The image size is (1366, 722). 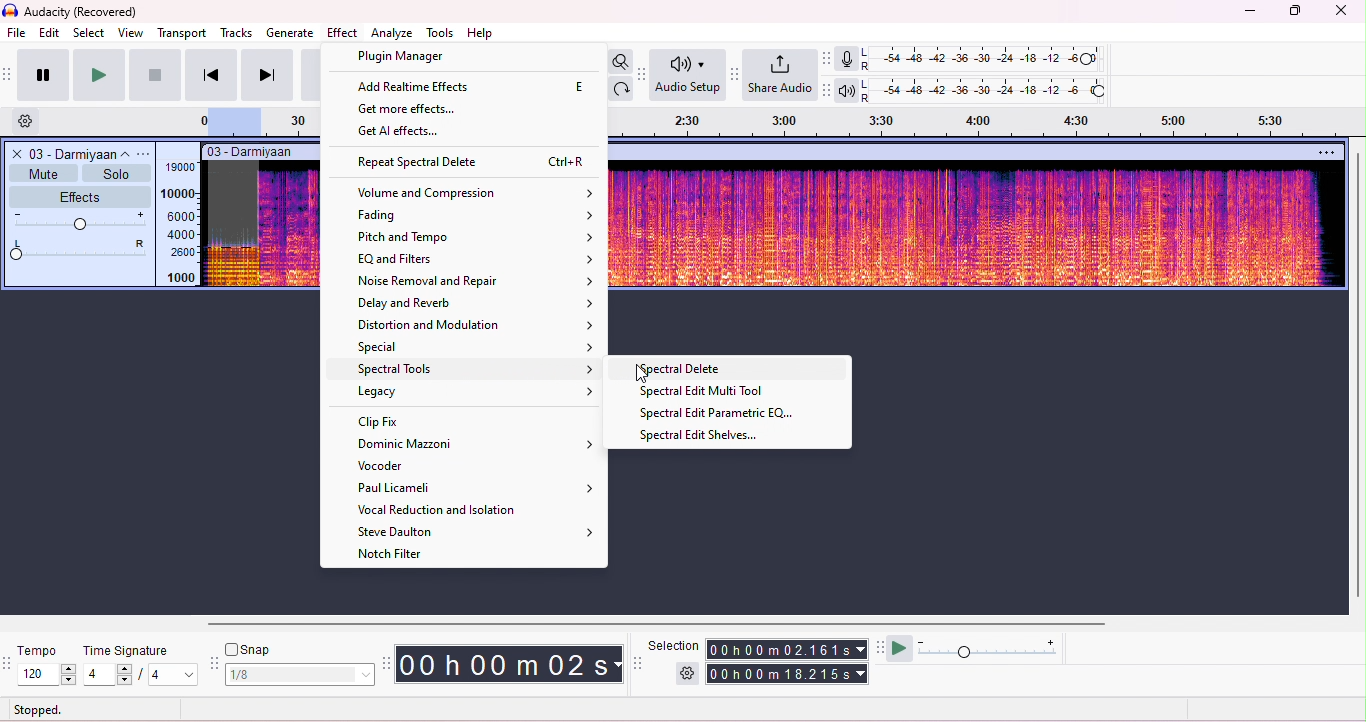 What do you see at coordinates (987, 60) in the screenshot?
I see `recording level` at bounding box center [987, 60].